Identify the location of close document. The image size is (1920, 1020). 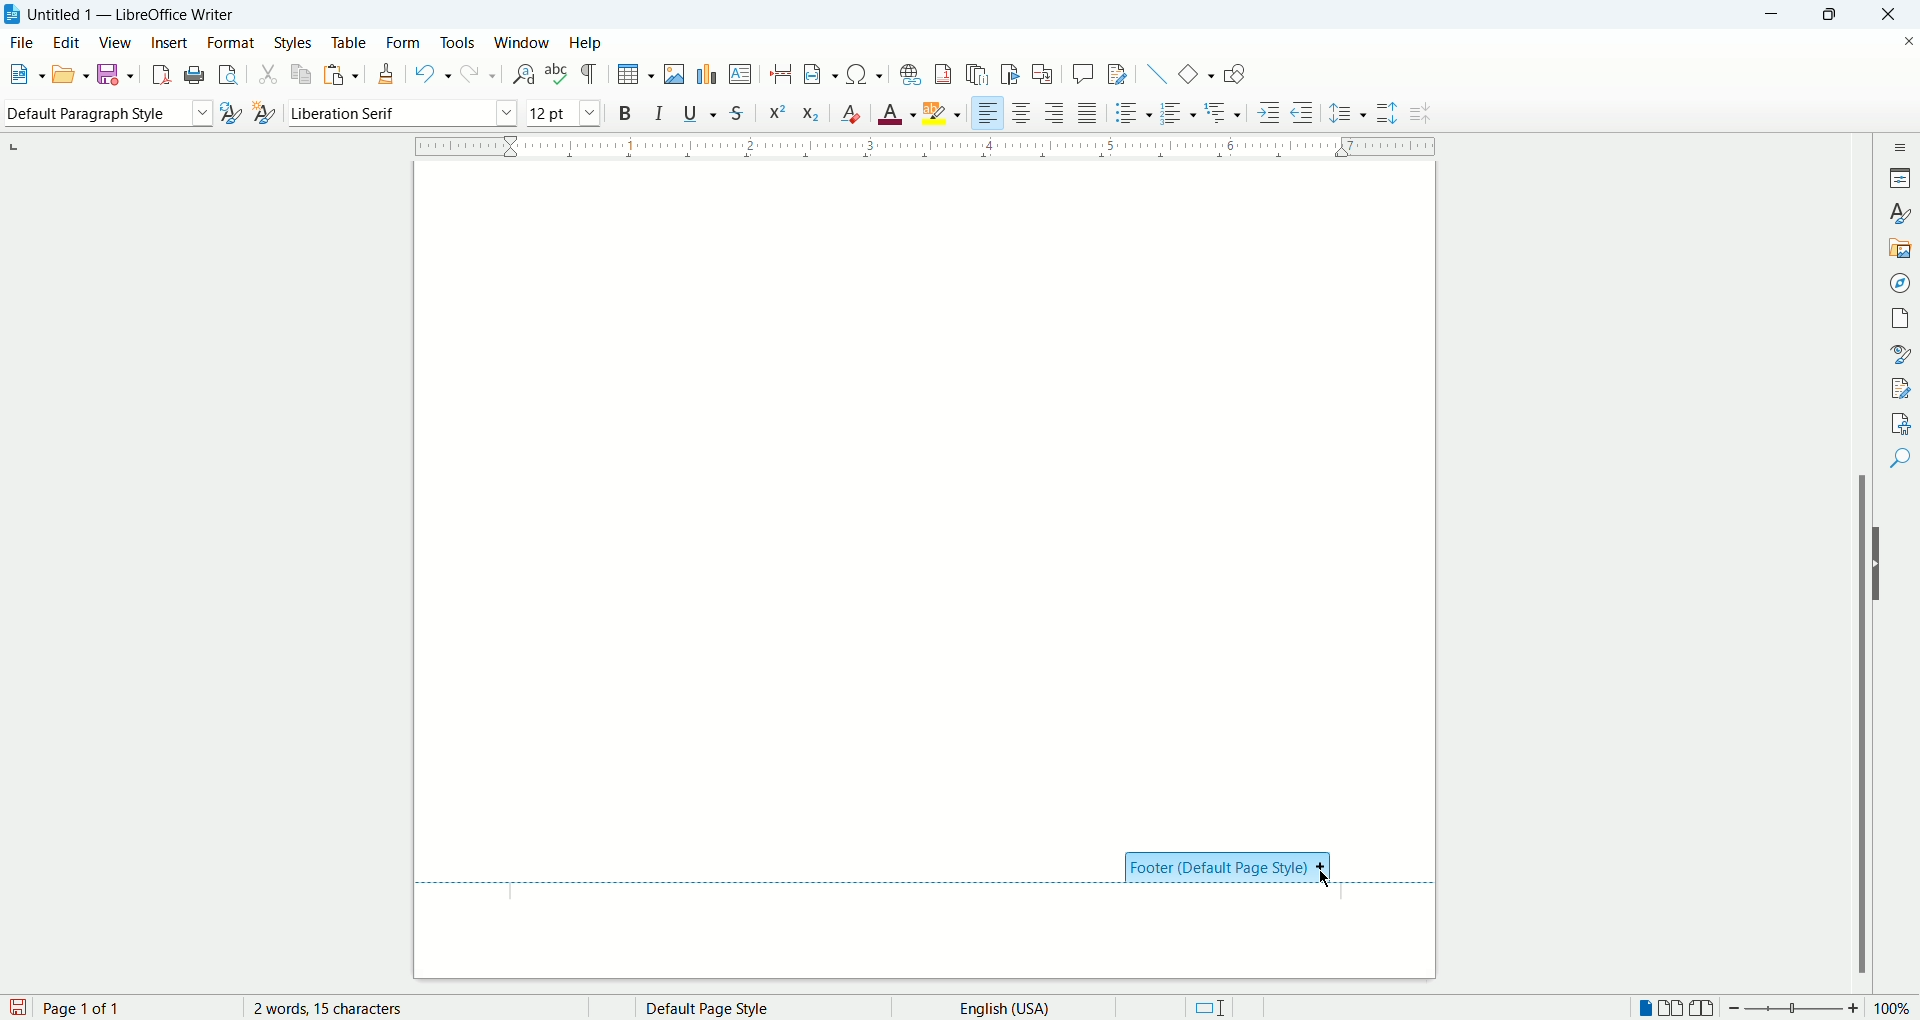
(1904, 39).